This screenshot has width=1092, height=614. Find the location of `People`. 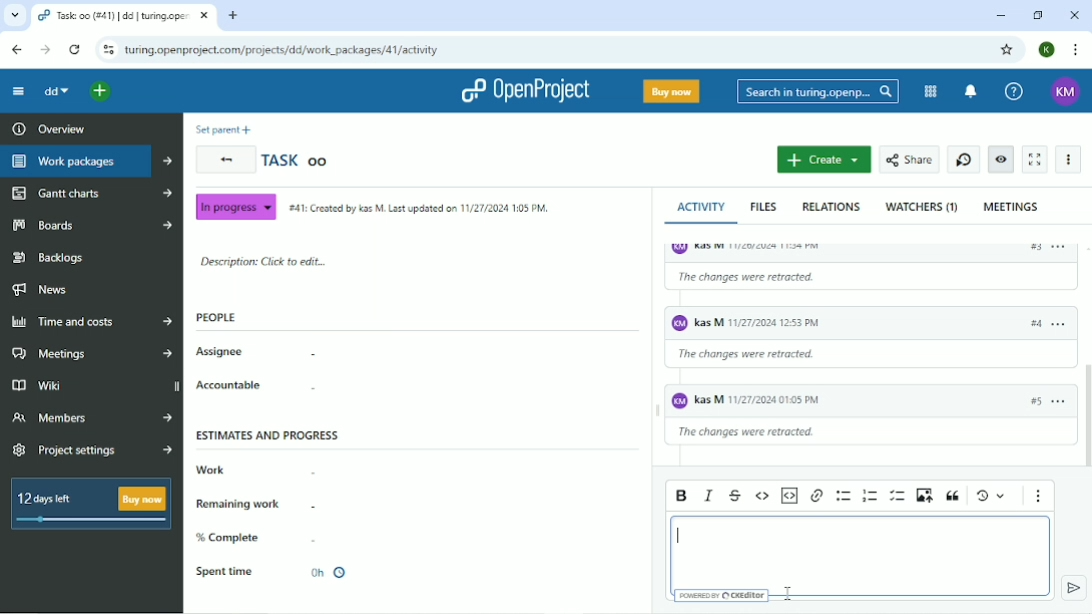

People is located at coordinates (216, 317).